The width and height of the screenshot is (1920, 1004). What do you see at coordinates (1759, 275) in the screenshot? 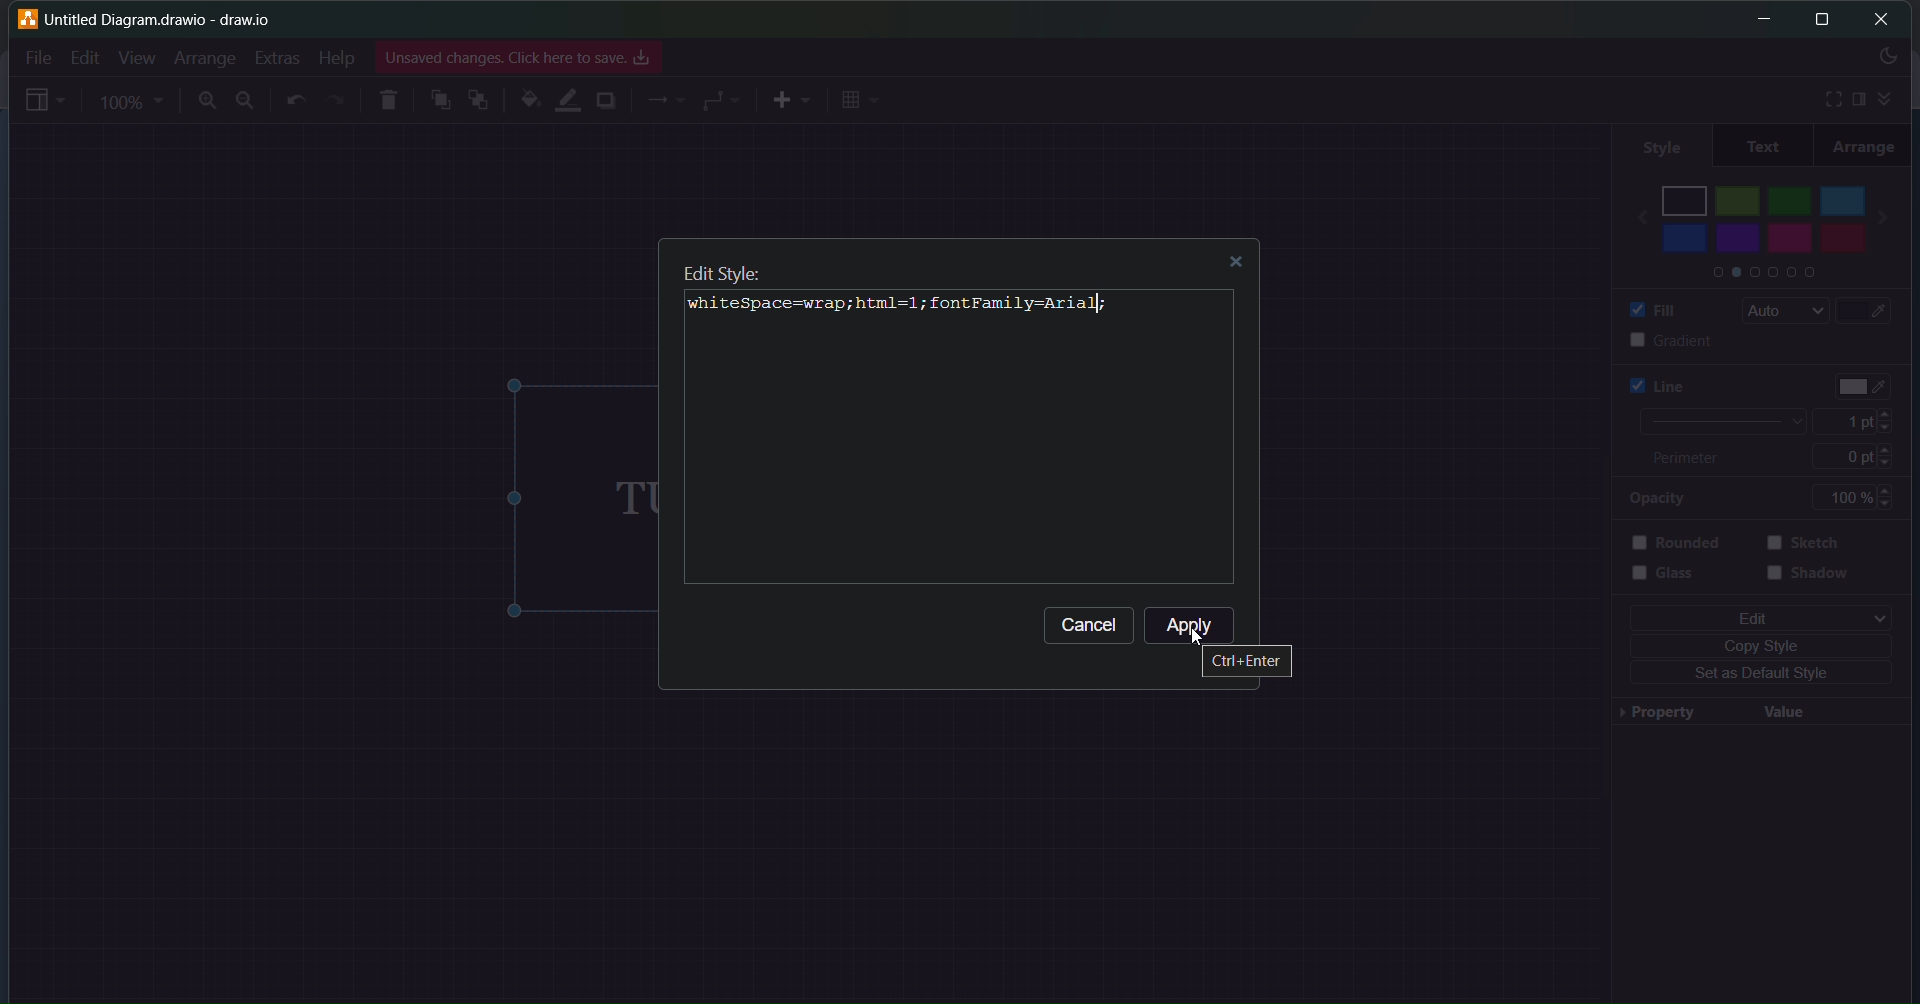
I see `color palletes` at bounding box center [1759, 275].